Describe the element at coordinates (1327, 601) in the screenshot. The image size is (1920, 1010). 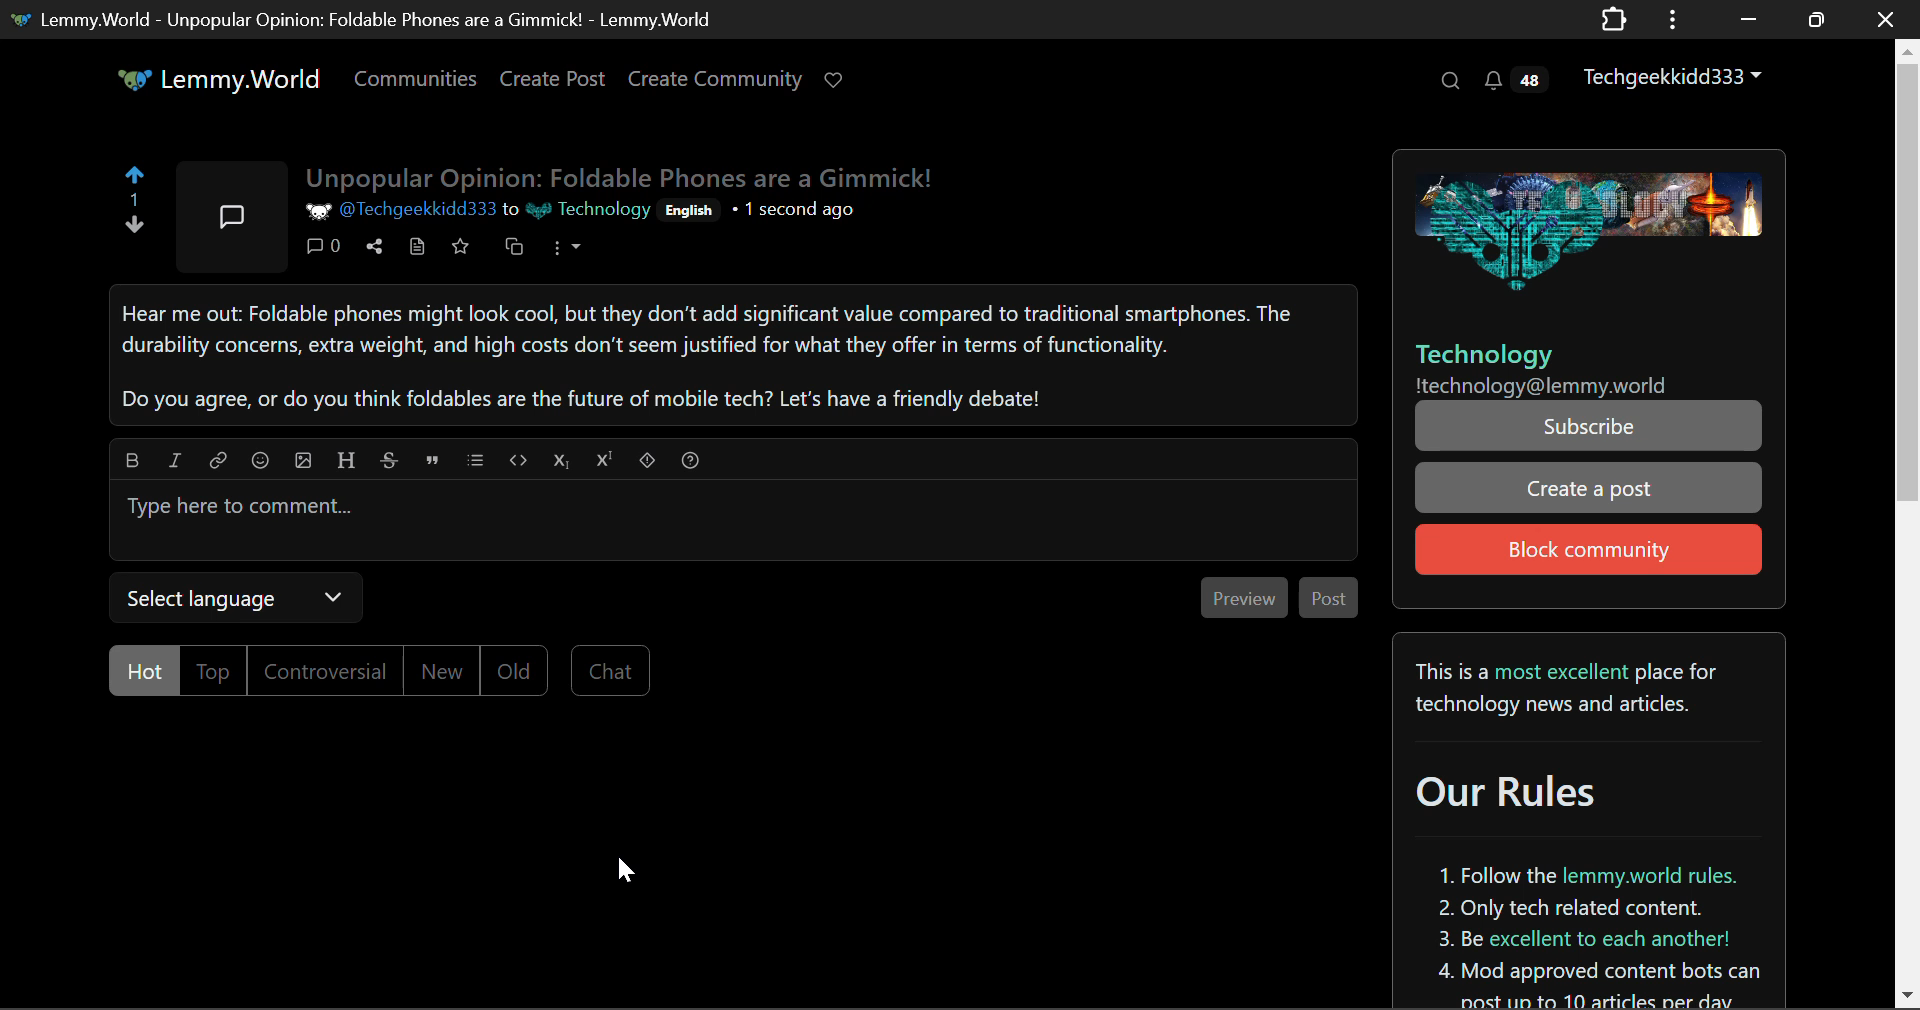
I see `Post Comment` at that location.